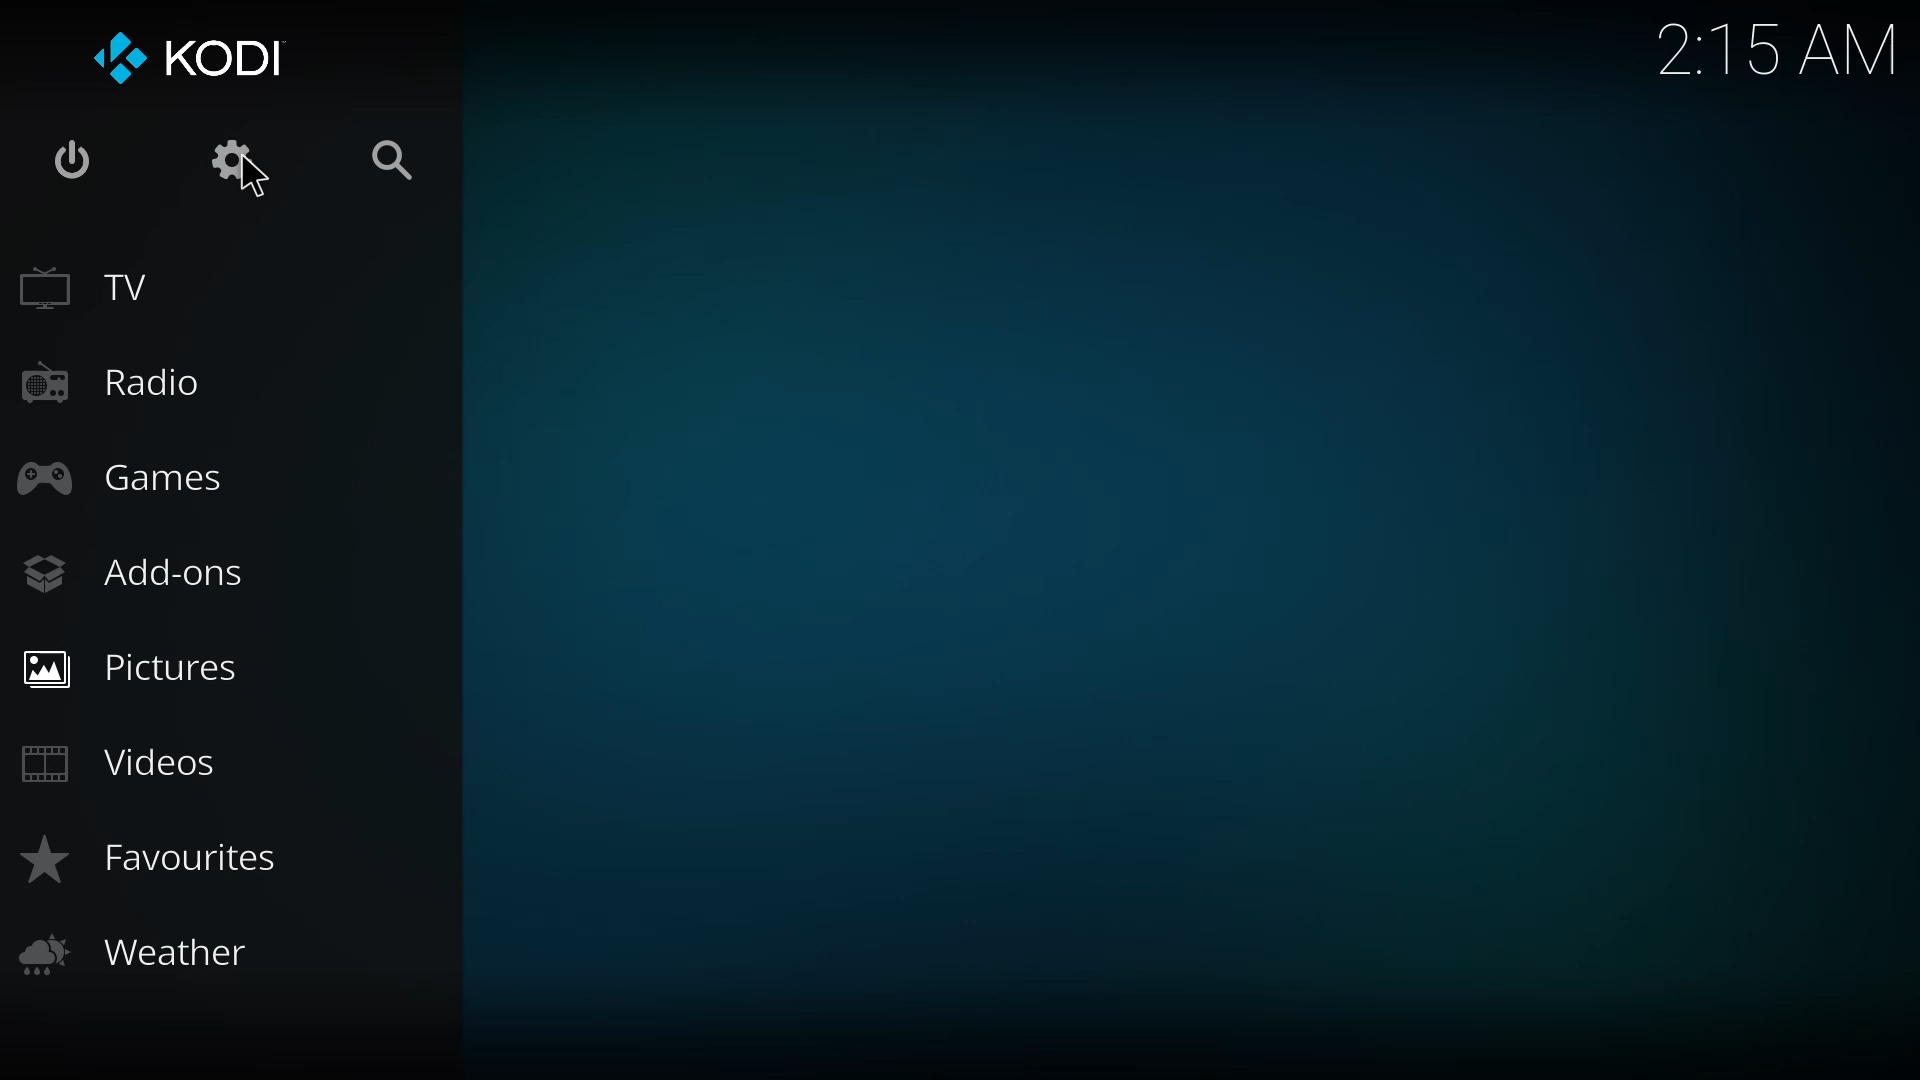  What do you see at coordinates (132, 477) in the screenshot?
I see `games` at bounding box center [132, 477].